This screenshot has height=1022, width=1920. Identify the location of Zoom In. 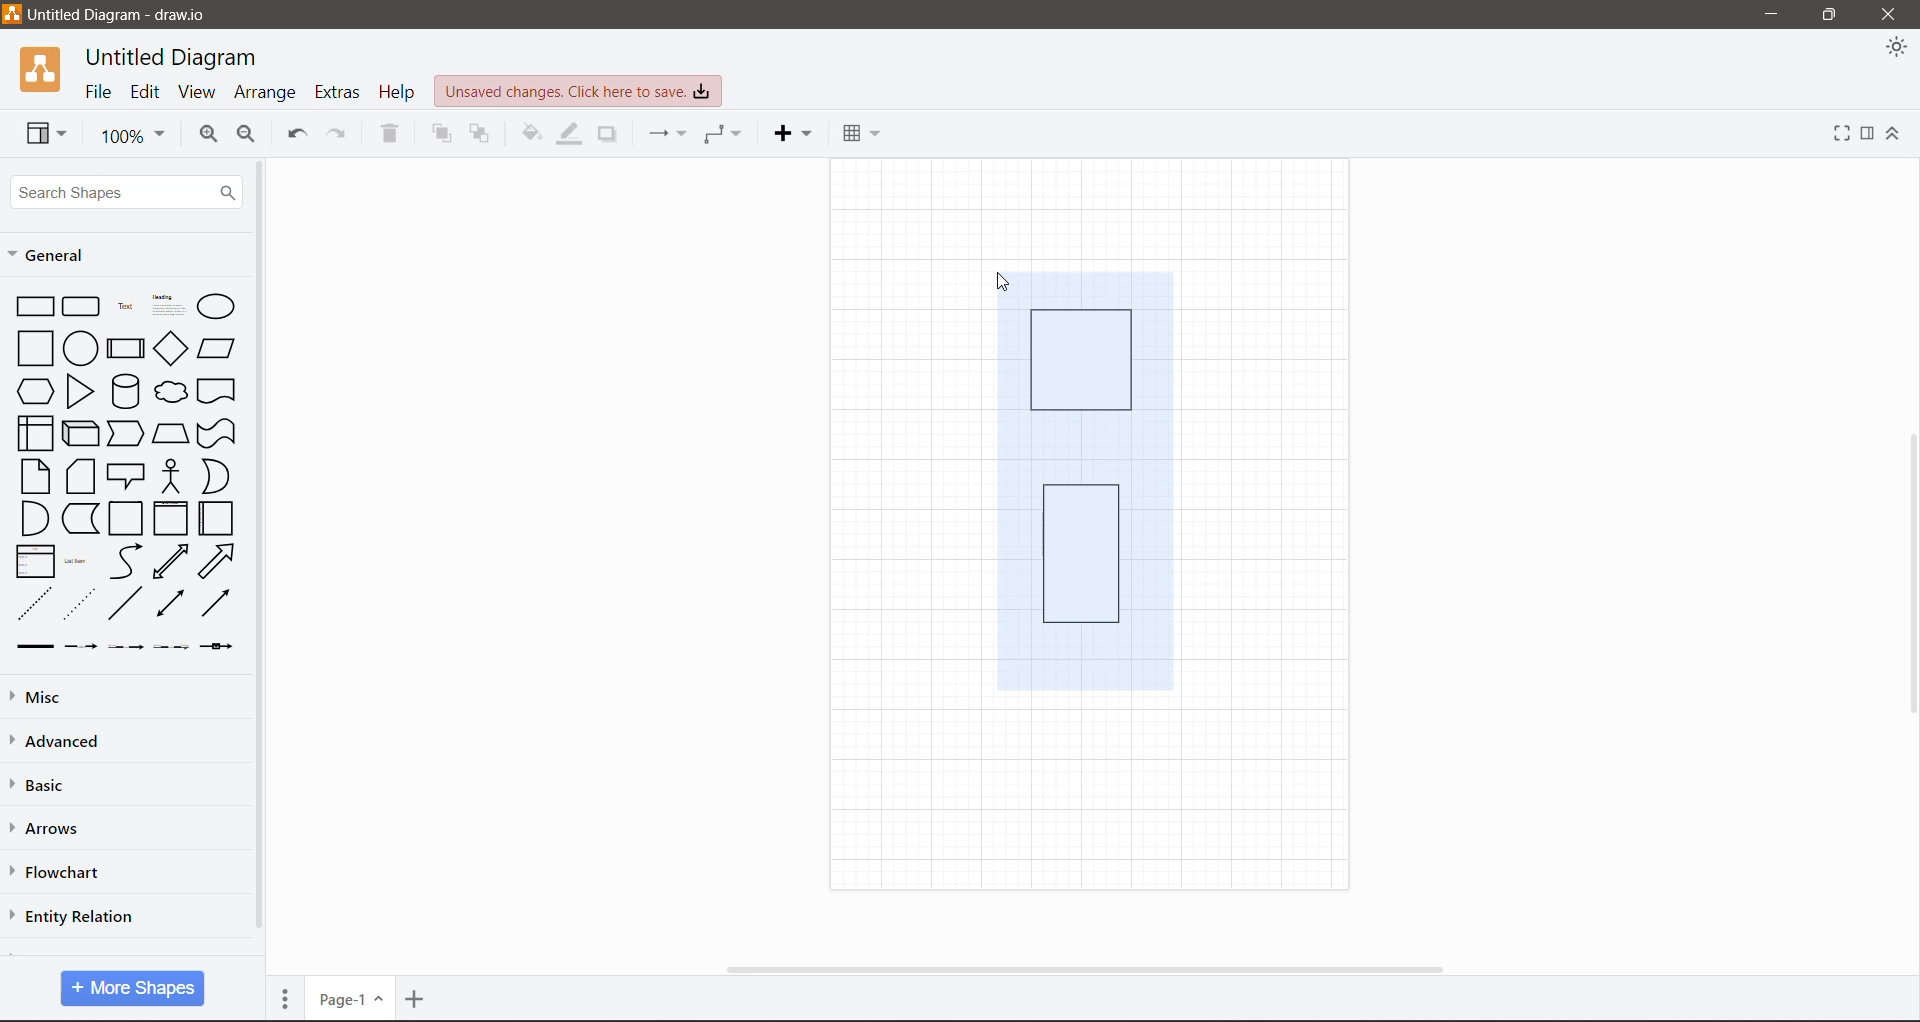
(208, 137).